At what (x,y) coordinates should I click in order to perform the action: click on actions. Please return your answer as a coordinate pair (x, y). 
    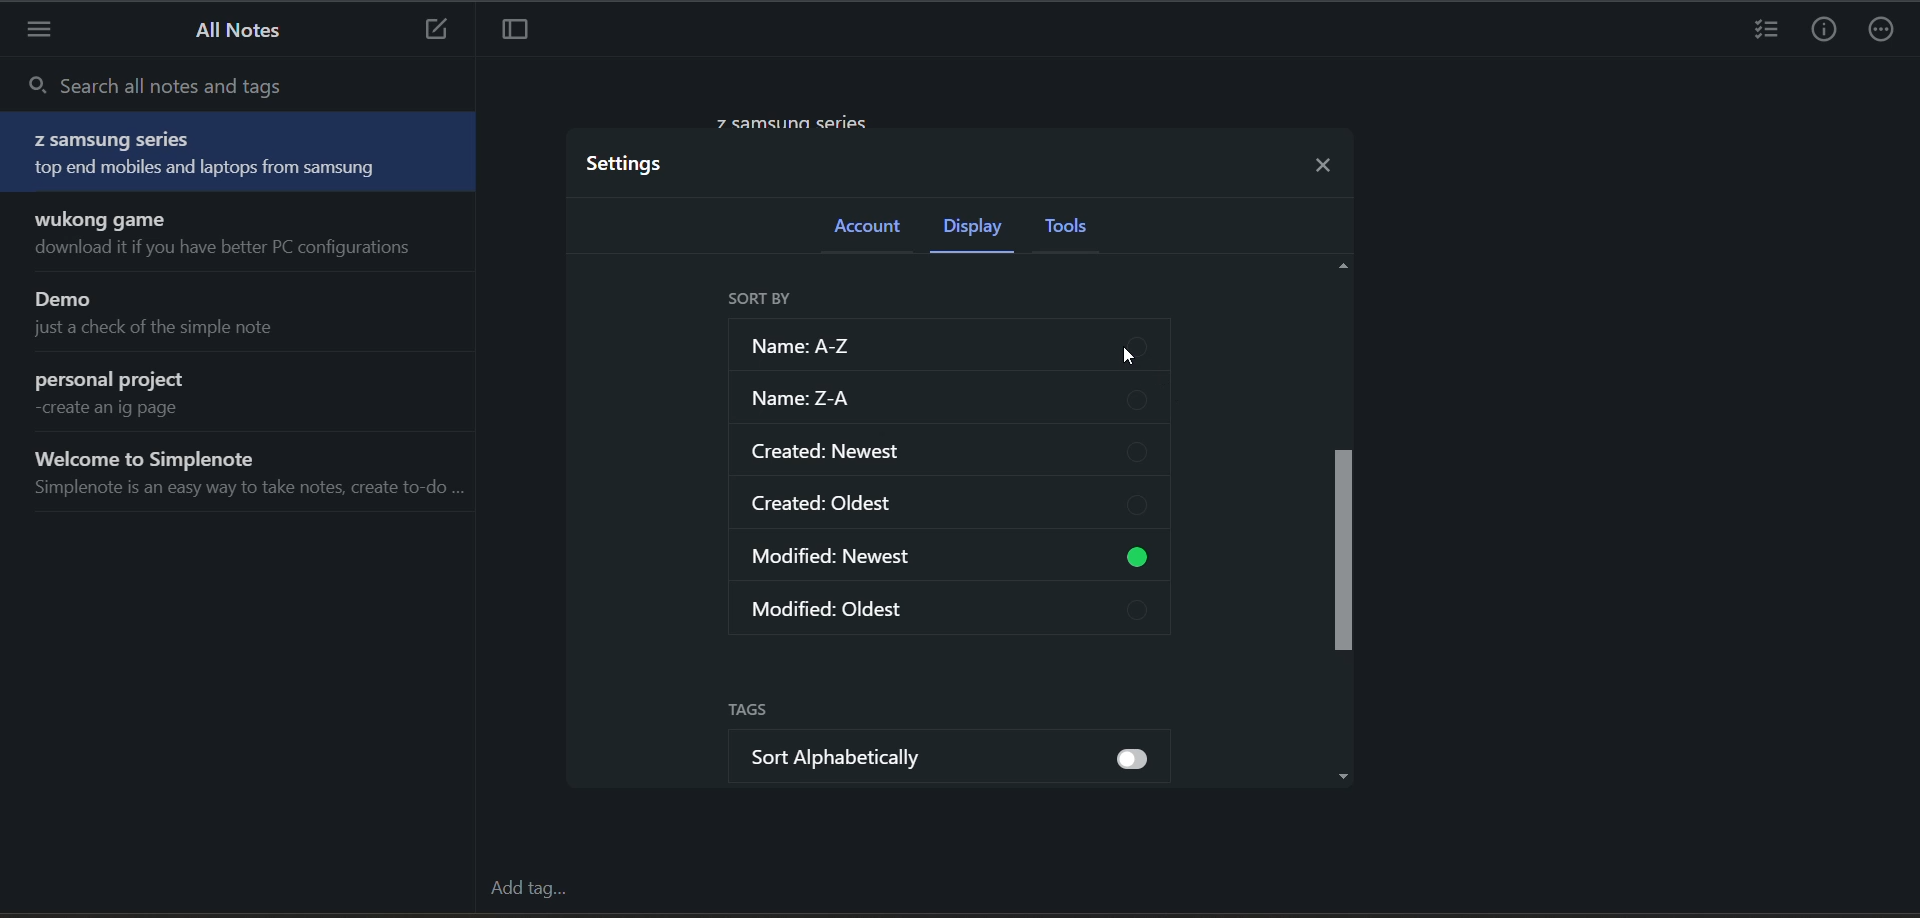
    Looking at the image, I should click on (1885, 30).